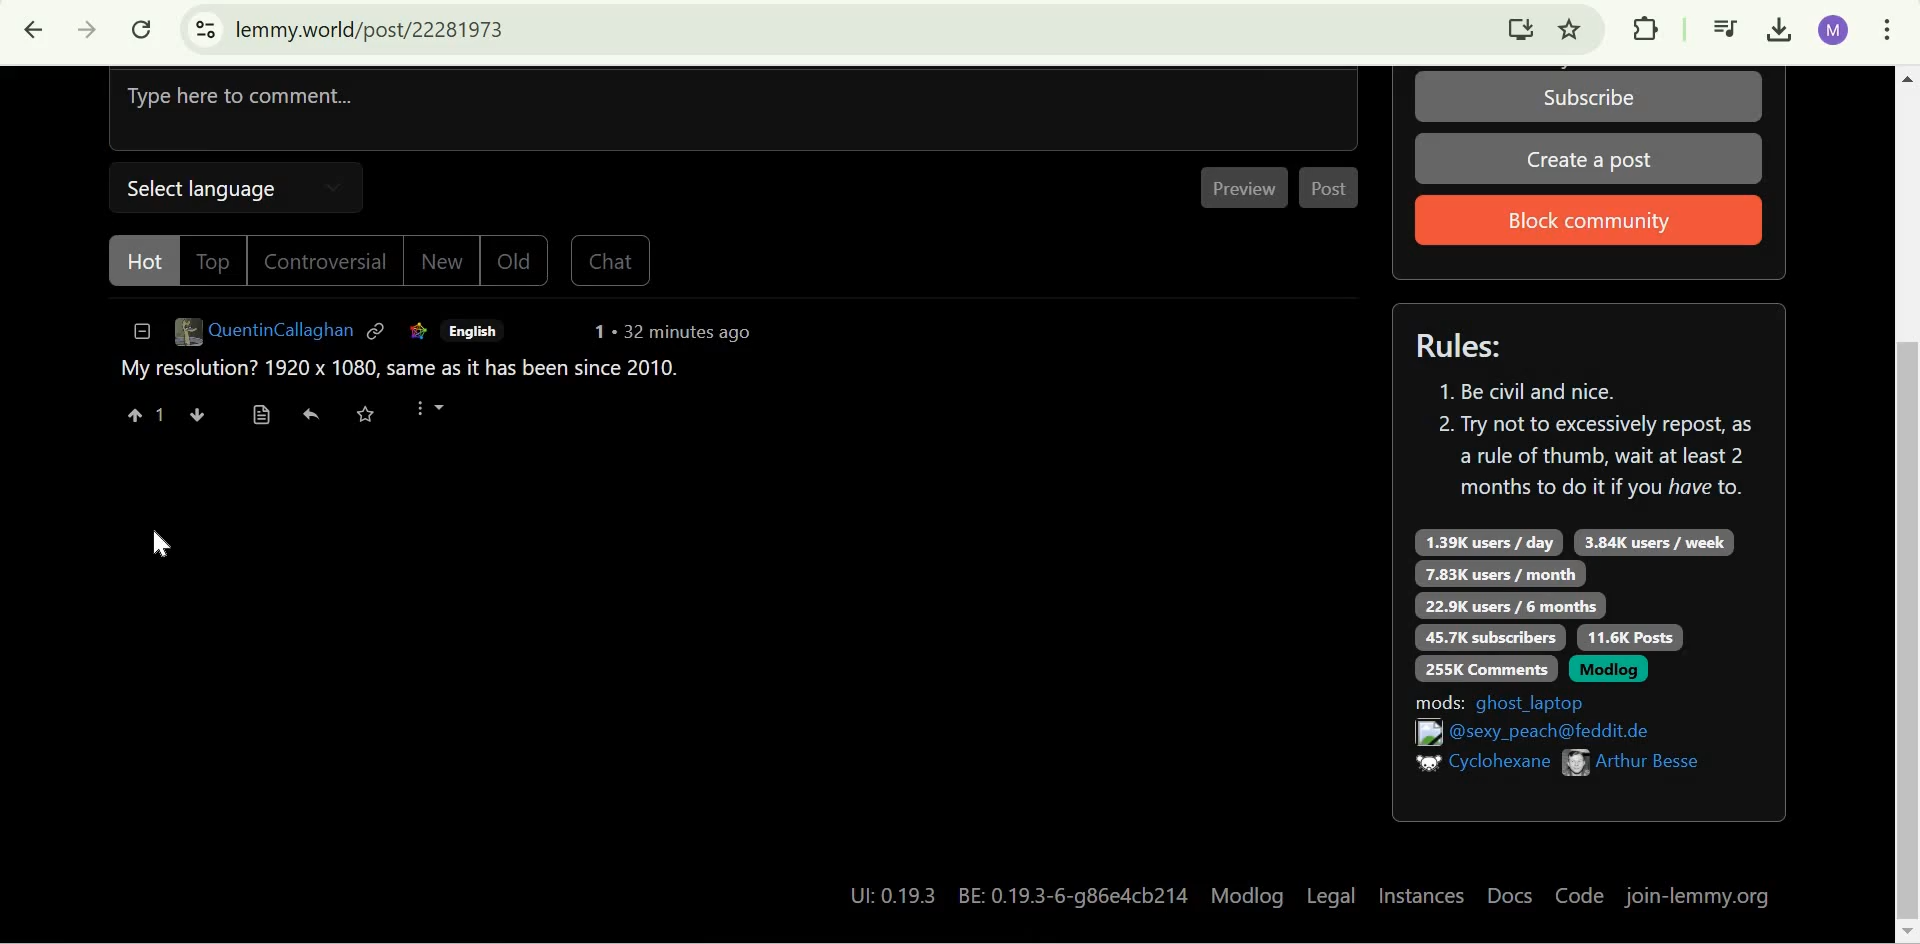 This screenshot has height=944, width=1920. I want to click on downvote, so click(201, 412).